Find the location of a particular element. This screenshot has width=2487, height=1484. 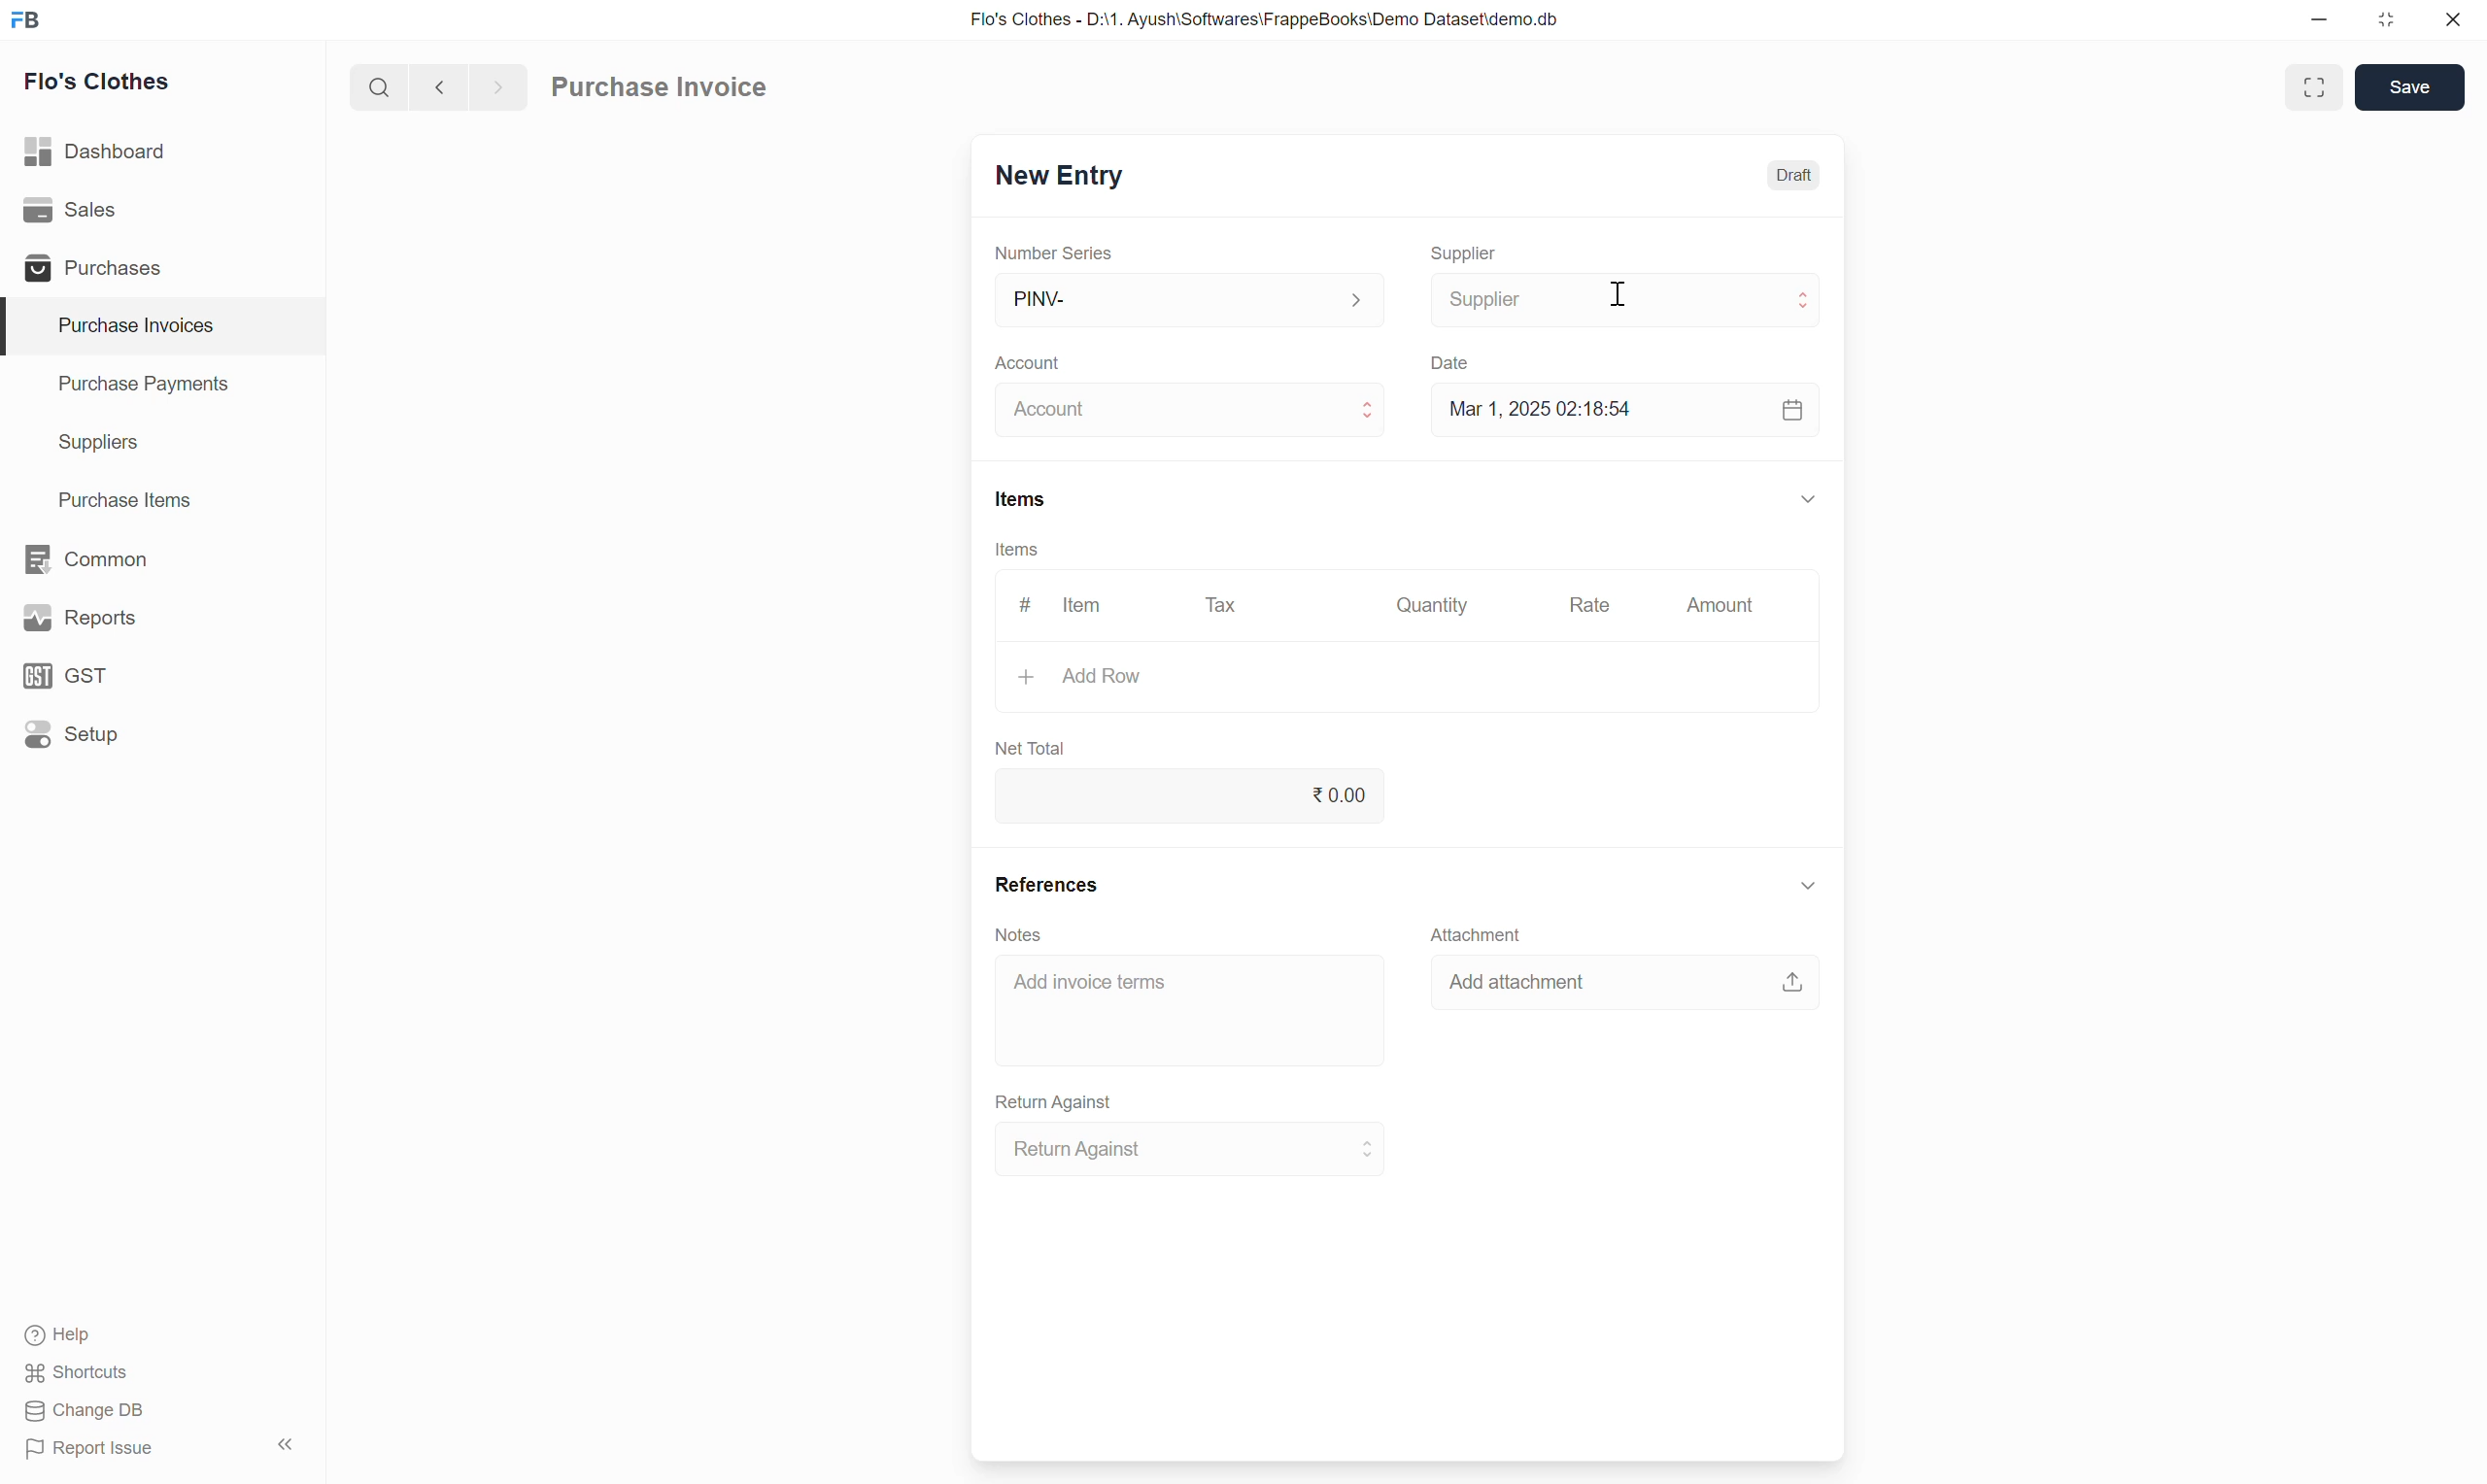

Rate is located at coordinates (1590, 605).